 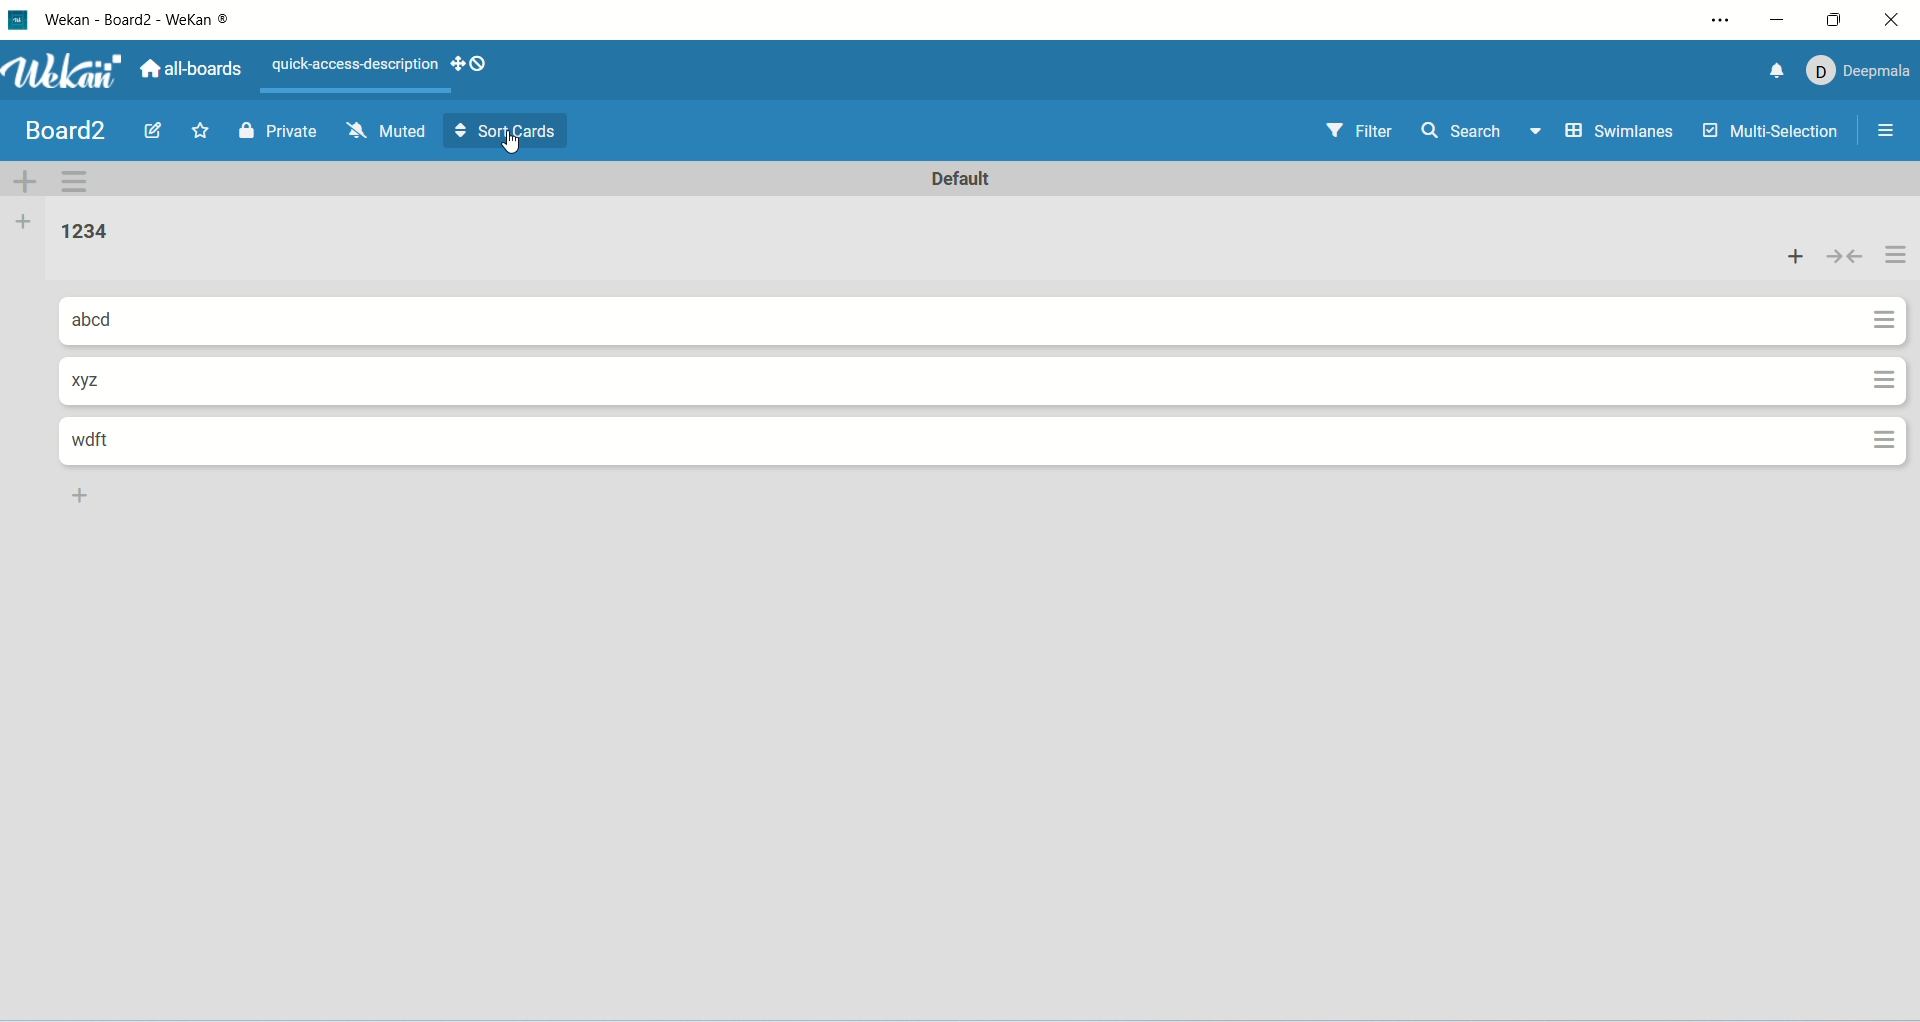 I want to click on filter, so click(x=1366, y=129).